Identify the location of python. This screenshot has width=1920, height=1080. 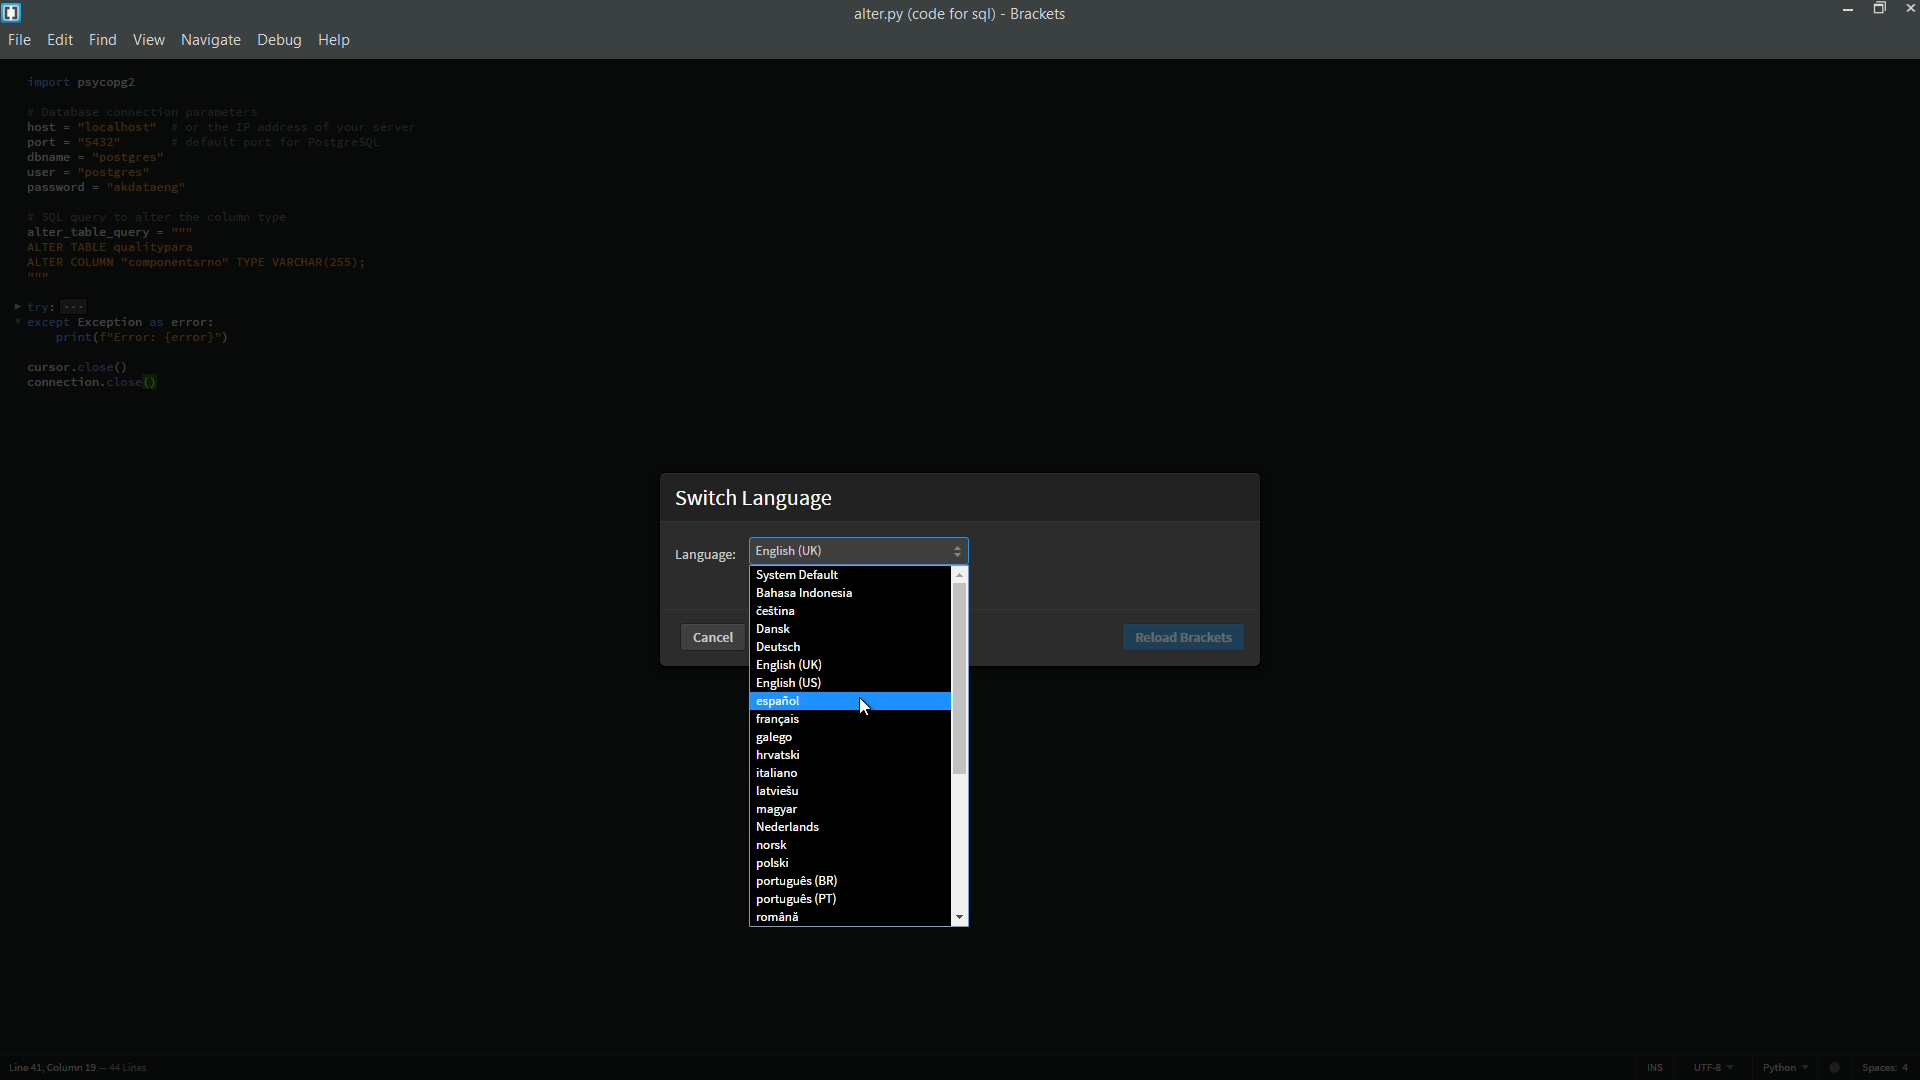
(1786, 1068).